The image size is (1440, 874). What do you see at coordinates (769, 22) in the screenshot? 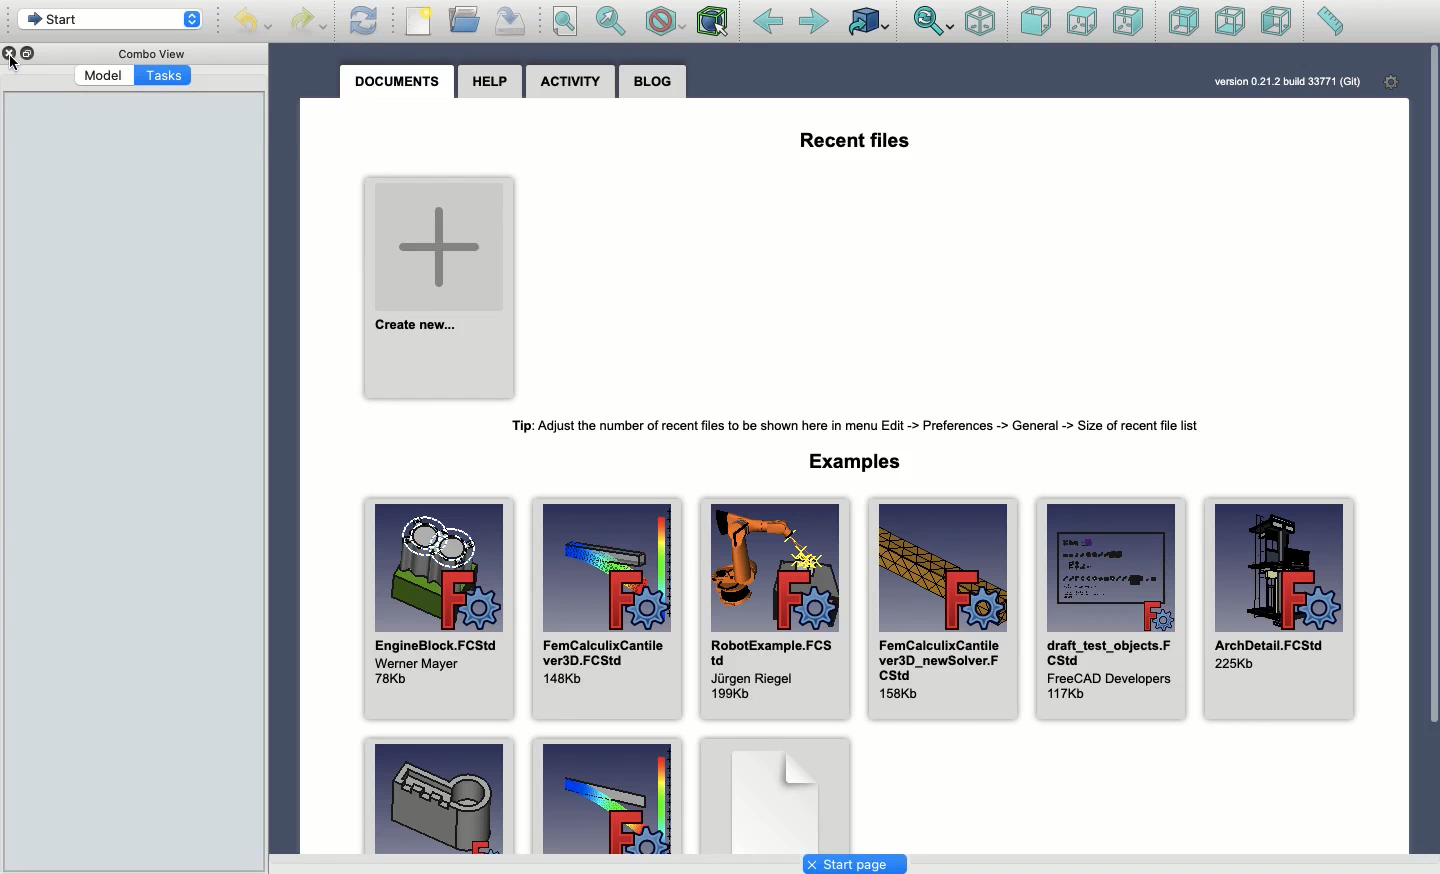
I see `Back` at bounding box center [769, 22].